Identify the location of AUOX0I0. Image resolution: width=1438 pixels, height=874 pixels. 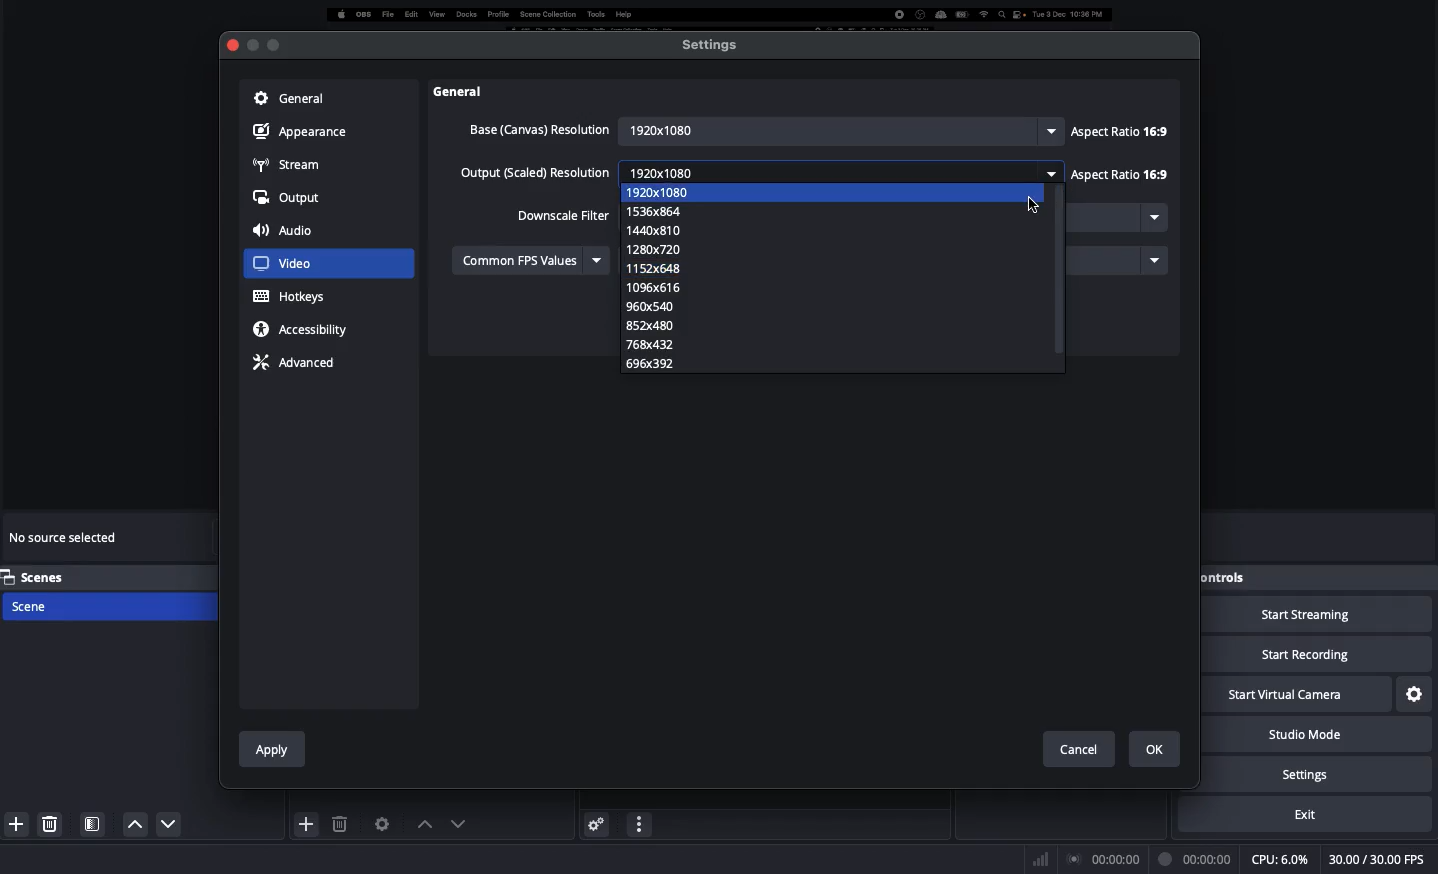
(664, 288).